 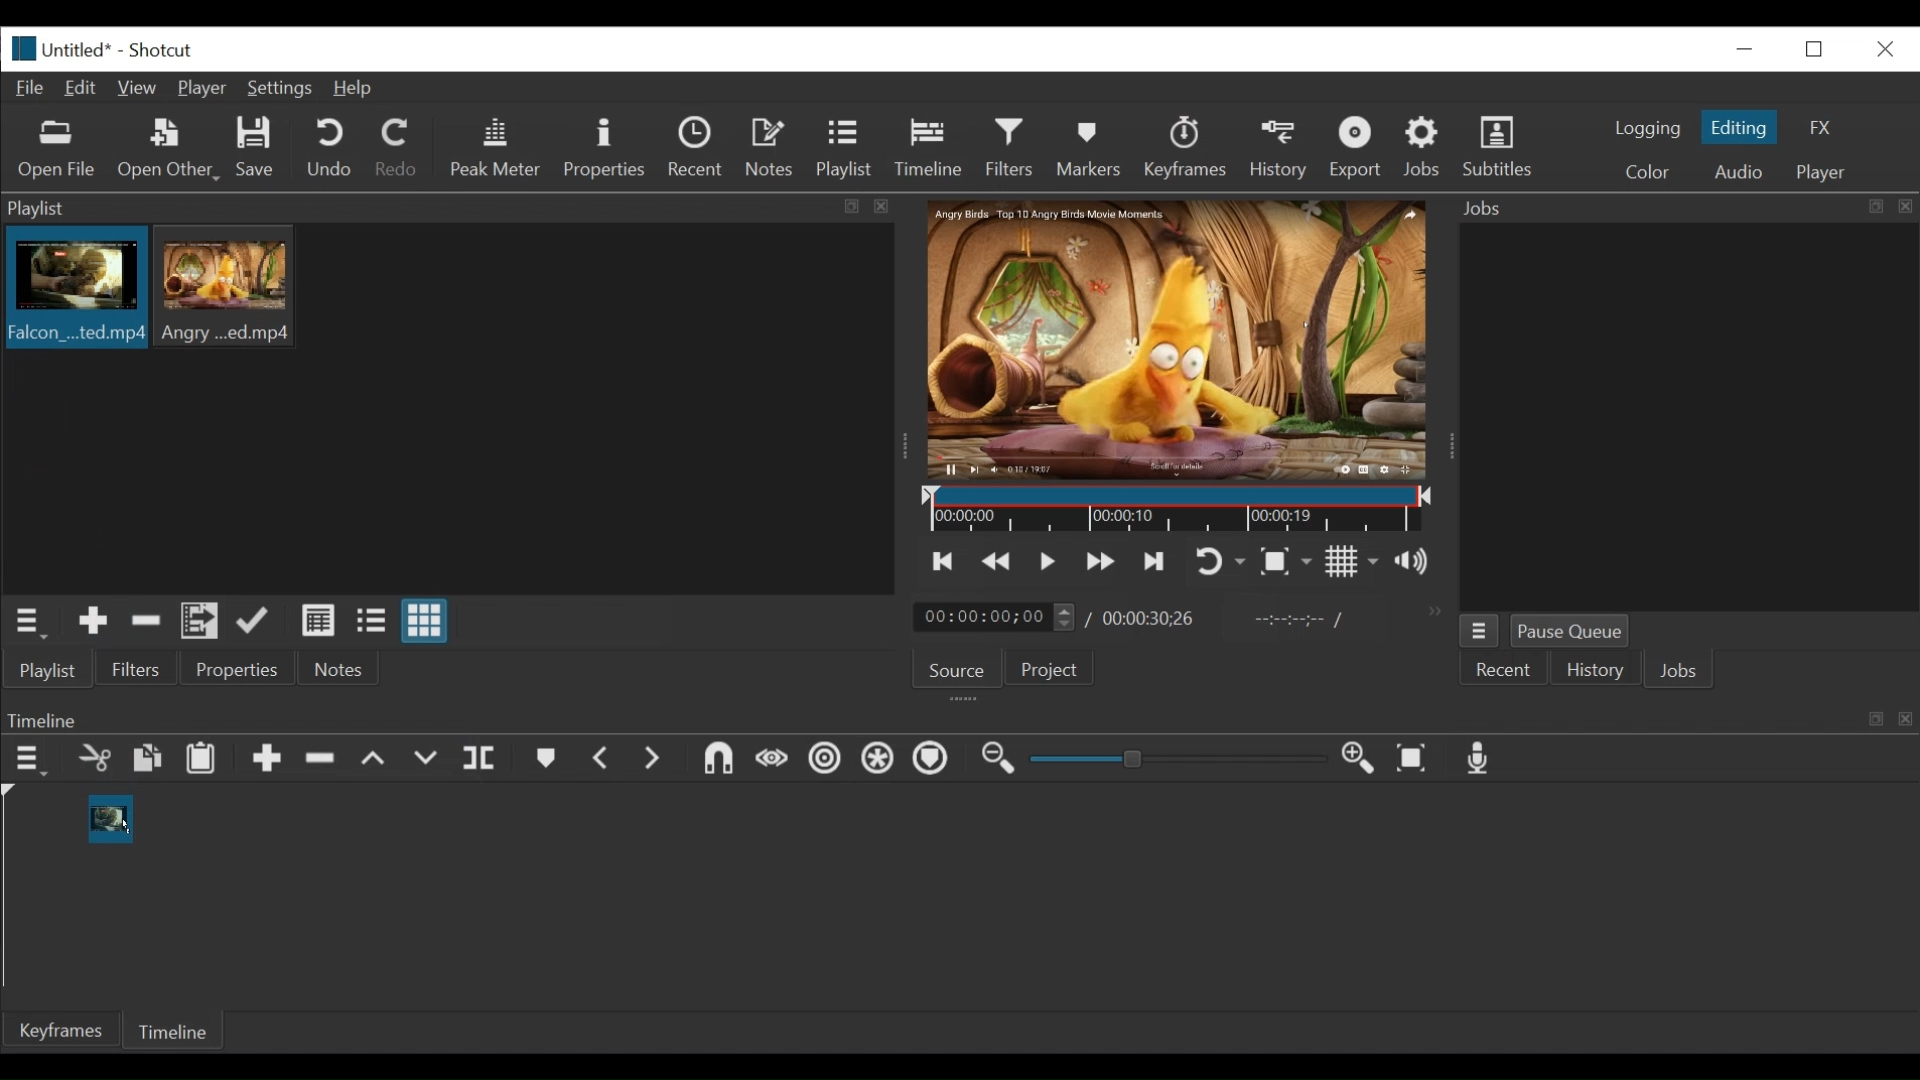 What do you see at coordinates (177, 1028) in the screenshot?
I see `Timeline` at bounding box center [177, 1028].